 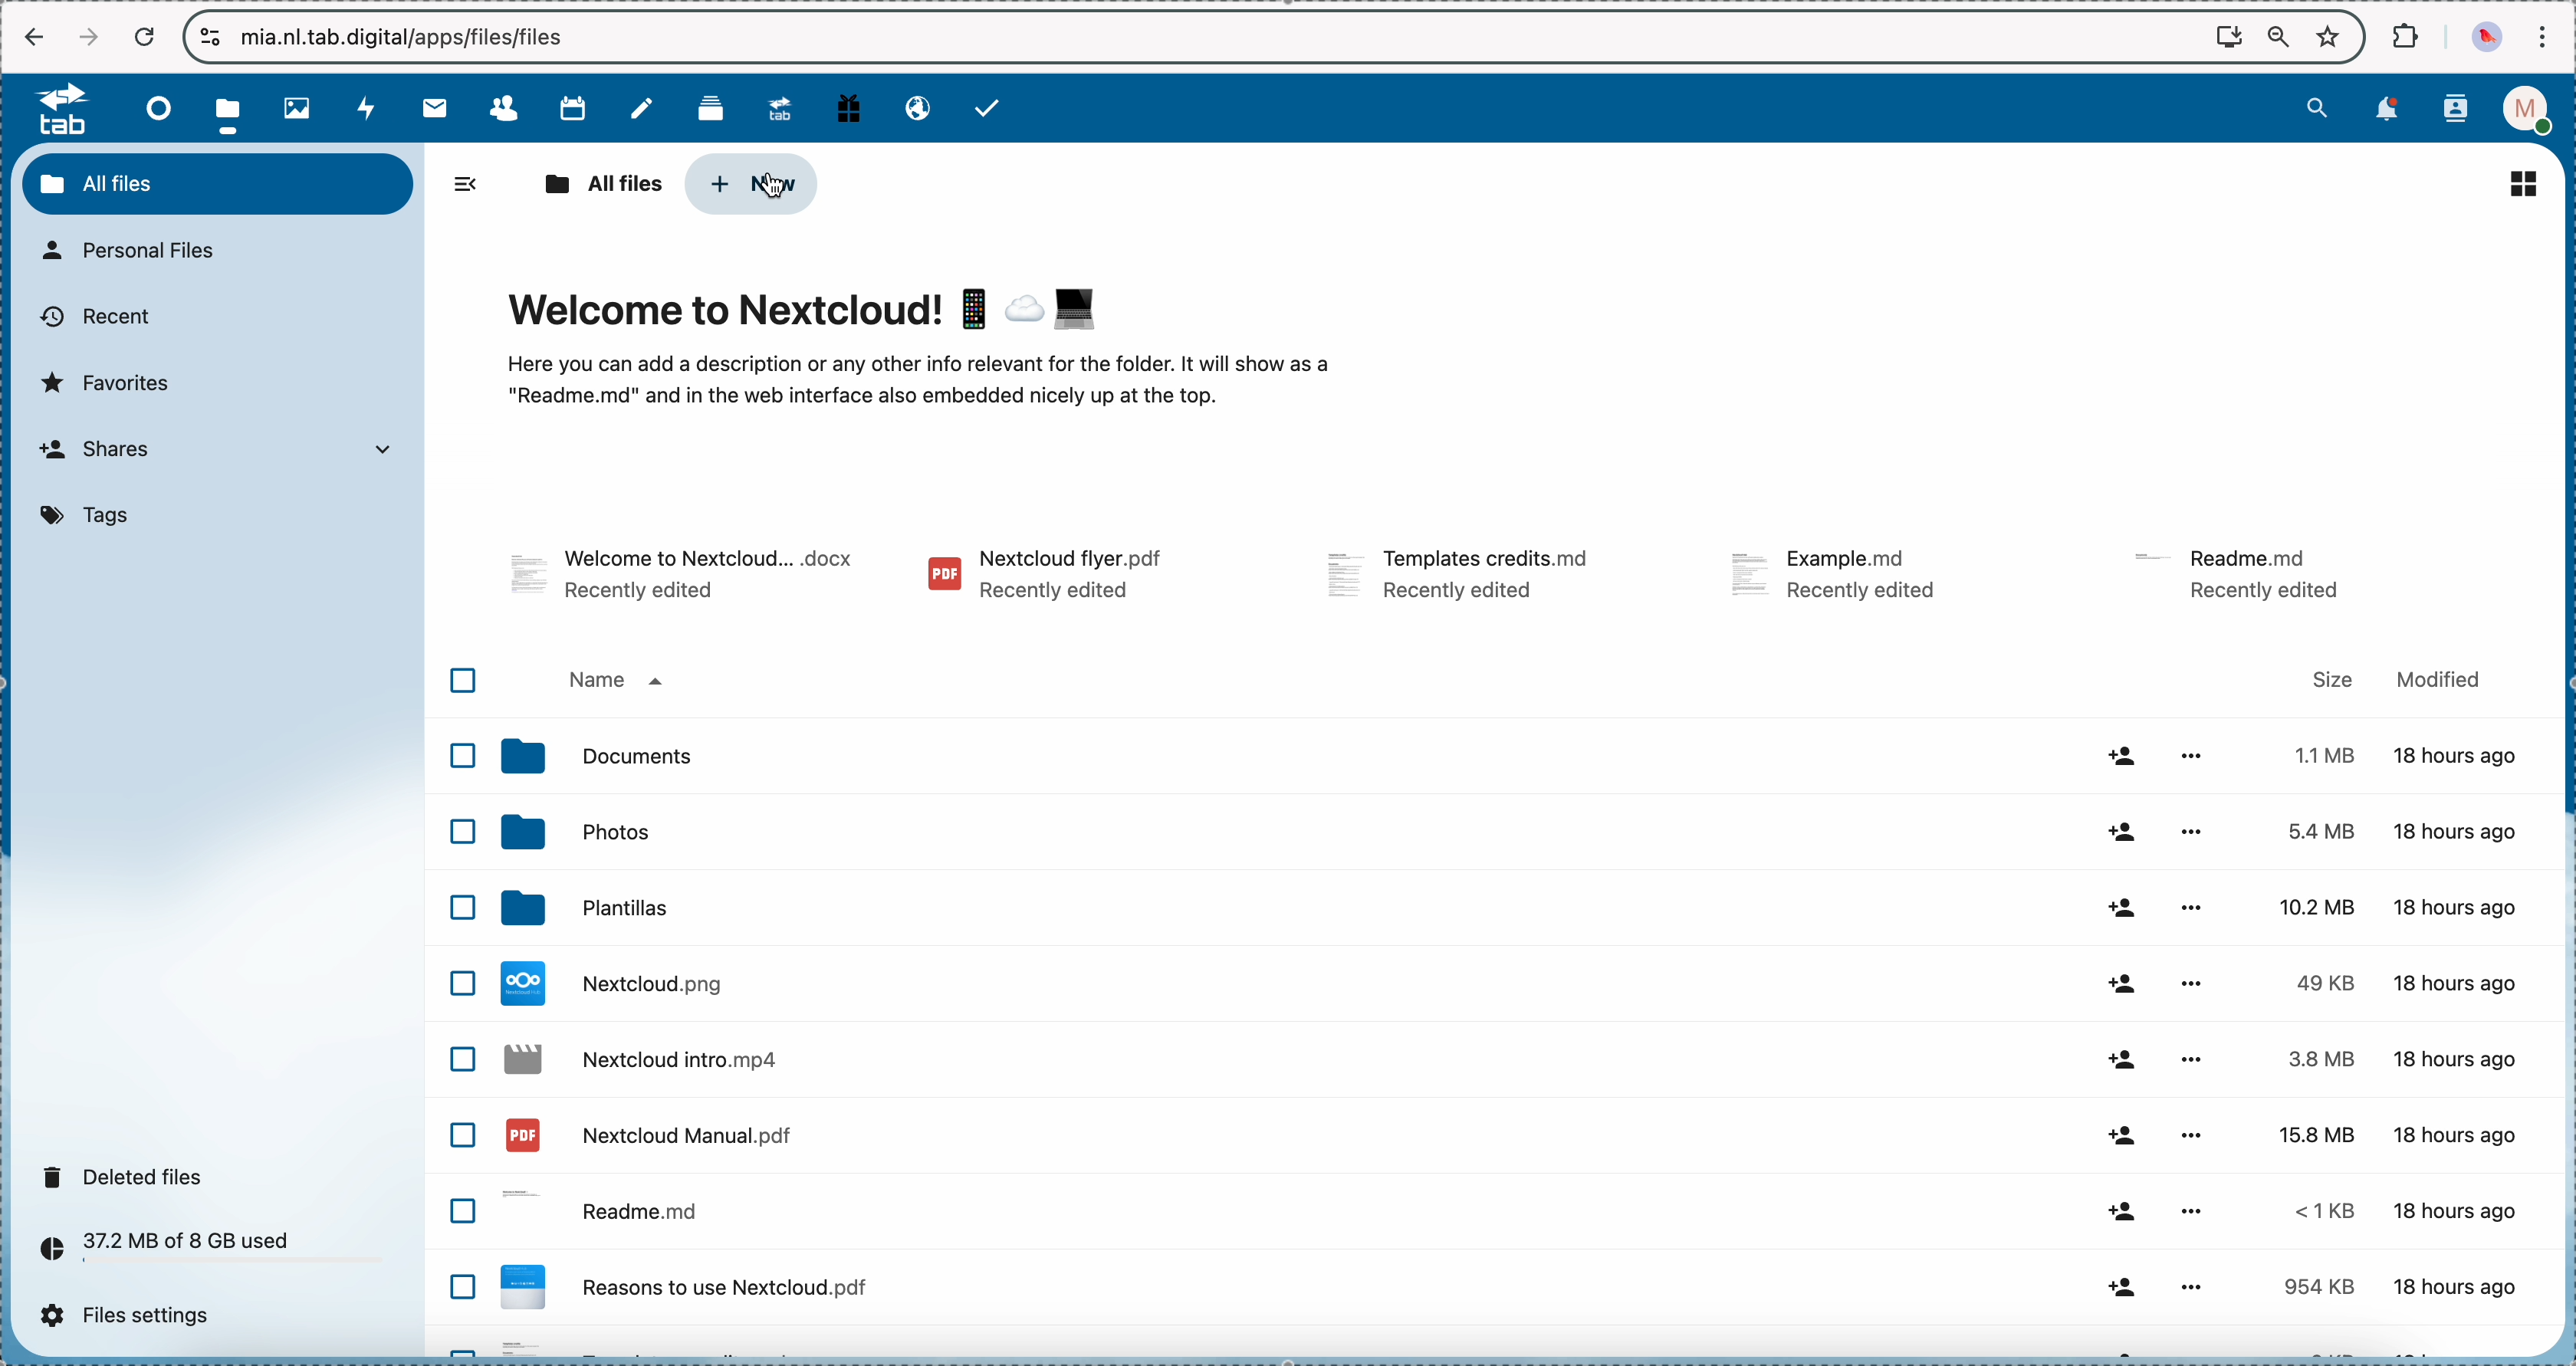 What do you see at coordinates (2533, 110) in the screenshot?
I see `profile` at bounding box center [2533, 110].